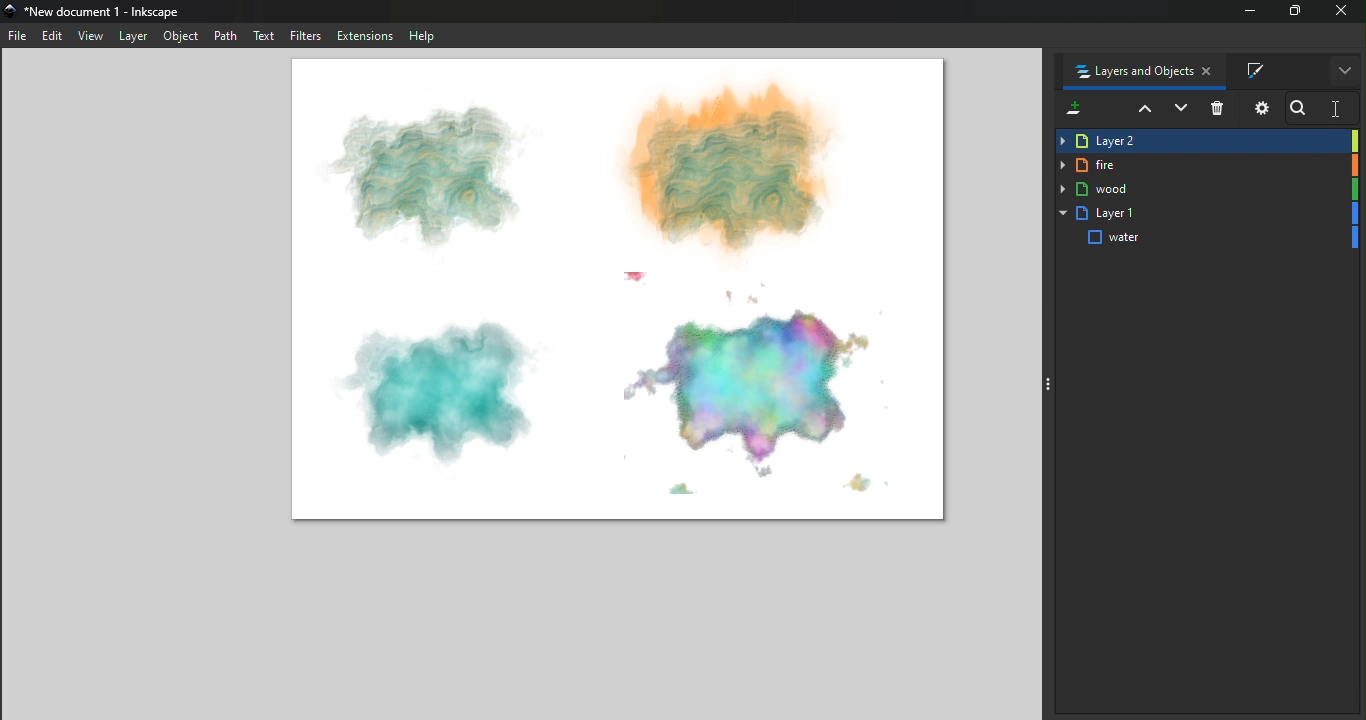  What do you see at coordinates (1137, 70) in the screenshot?
I see `Layers and objects` at bounding box center [1137, 70].